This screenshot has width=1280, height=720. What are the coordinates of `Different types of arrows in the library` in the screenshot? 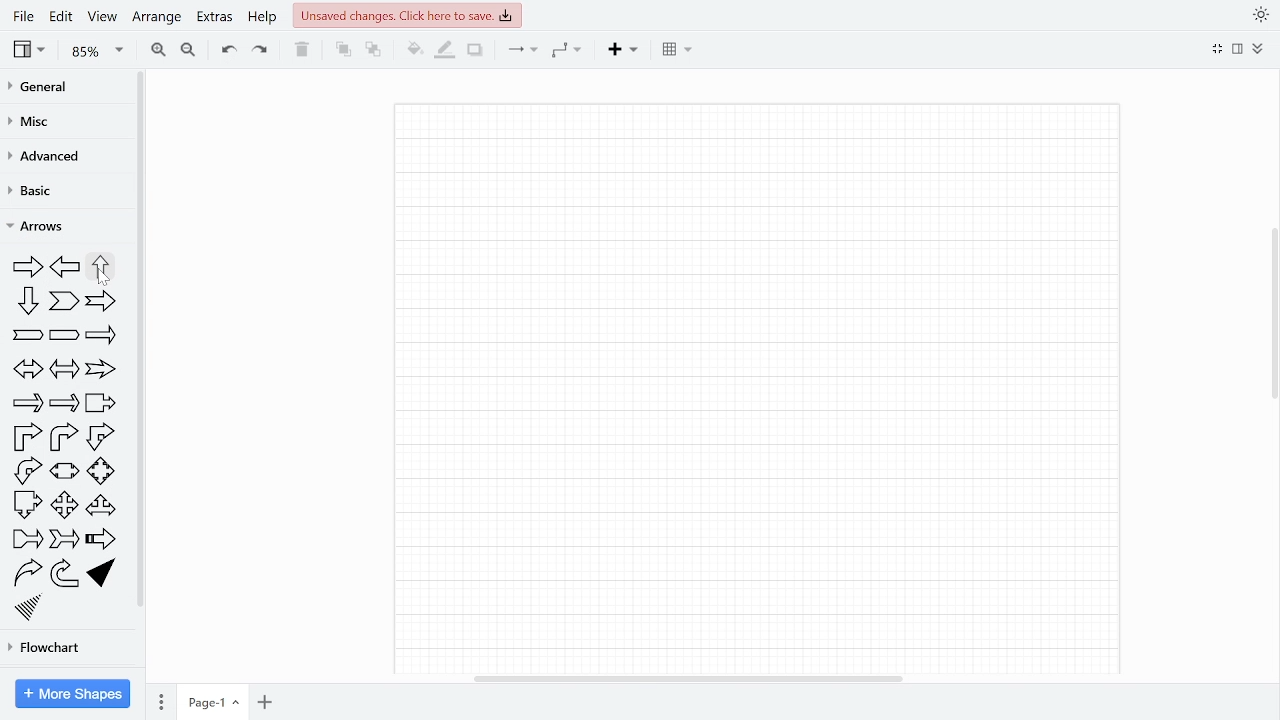 It's located at (69, 436).